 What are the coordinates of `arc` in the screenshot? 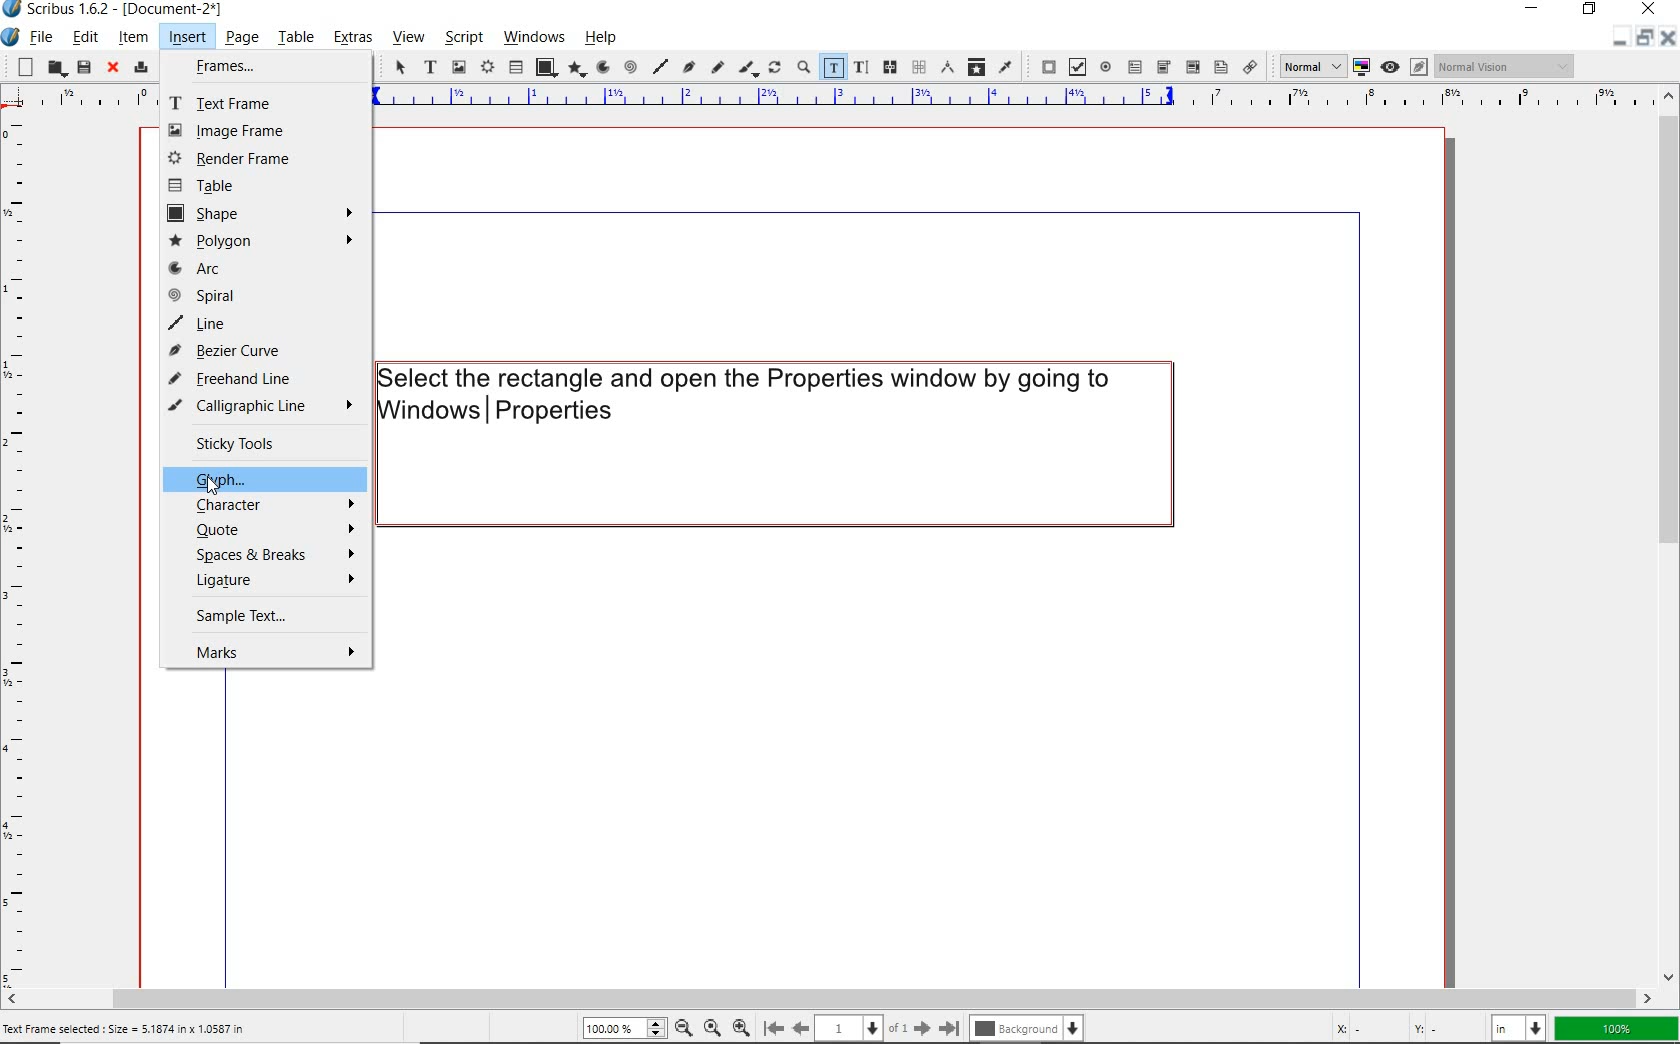 It's located at (214, 269).